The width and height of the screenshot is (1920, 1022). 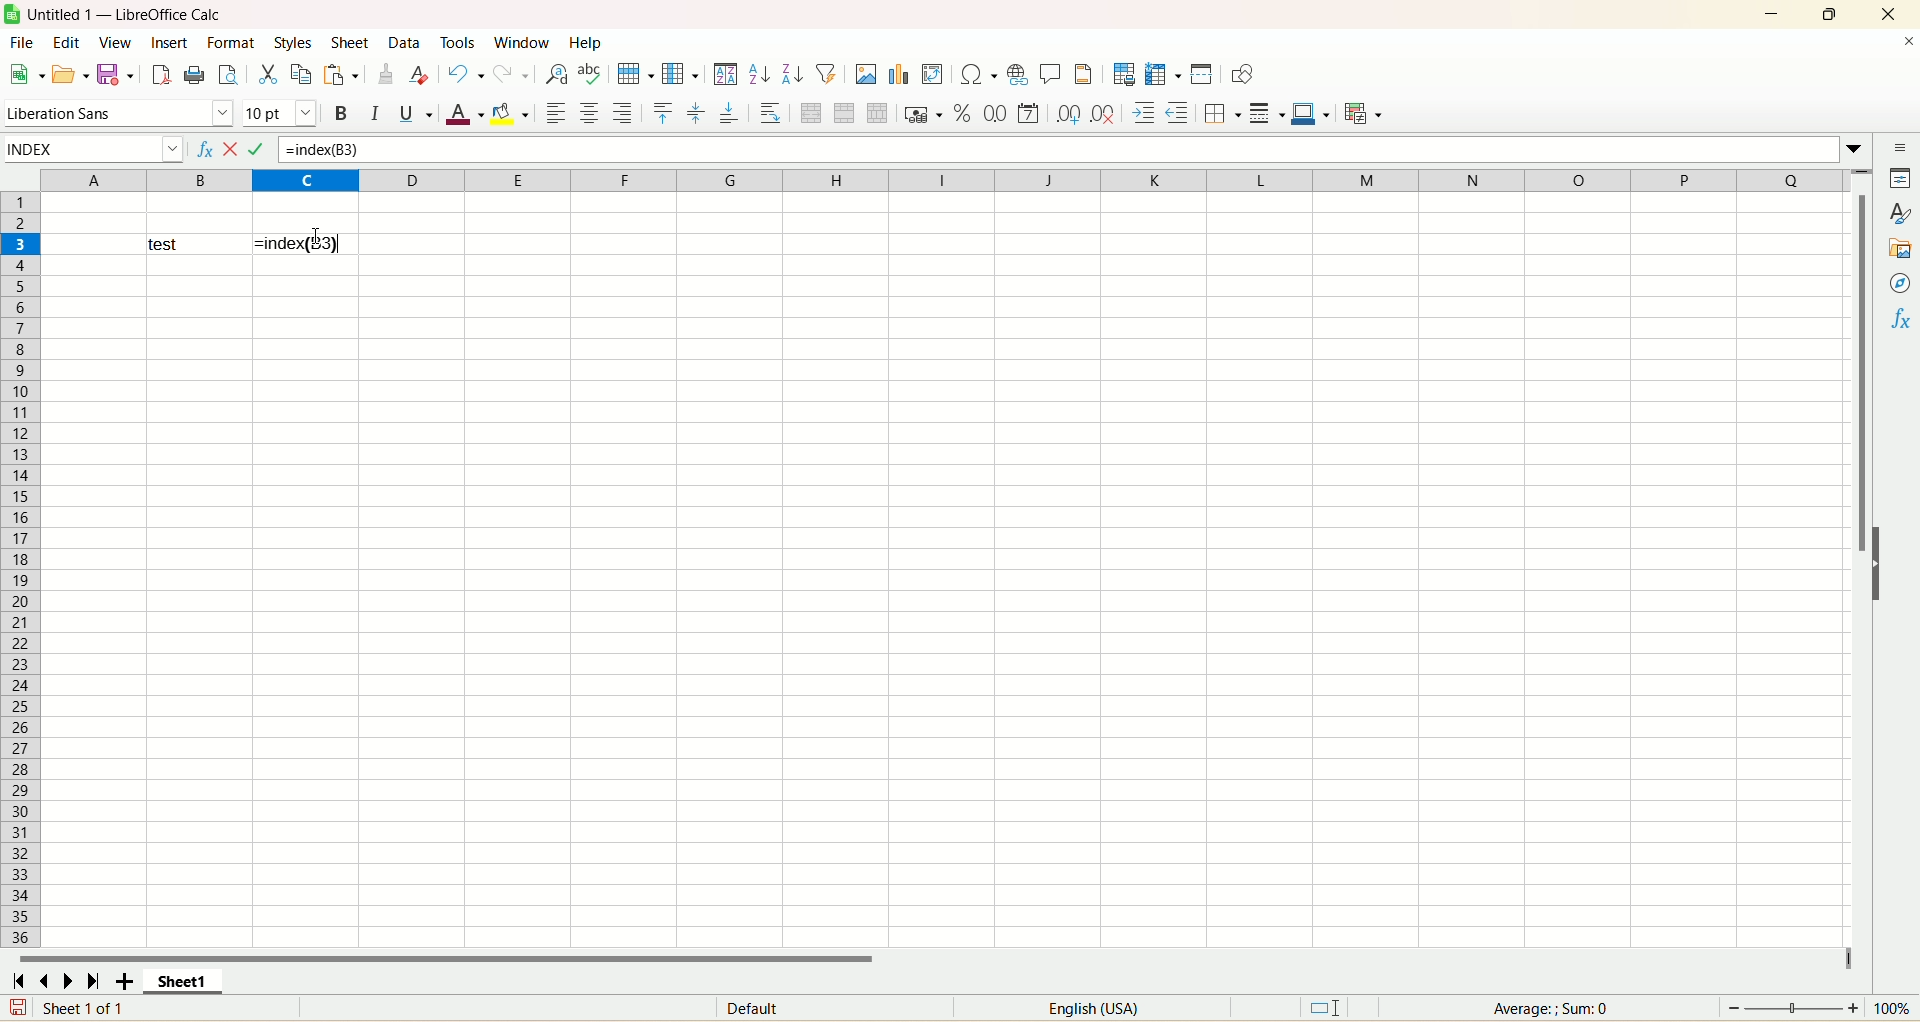 I want to click on Untitled 1 — LibreOffice Calc, so click(x=123, y=14).